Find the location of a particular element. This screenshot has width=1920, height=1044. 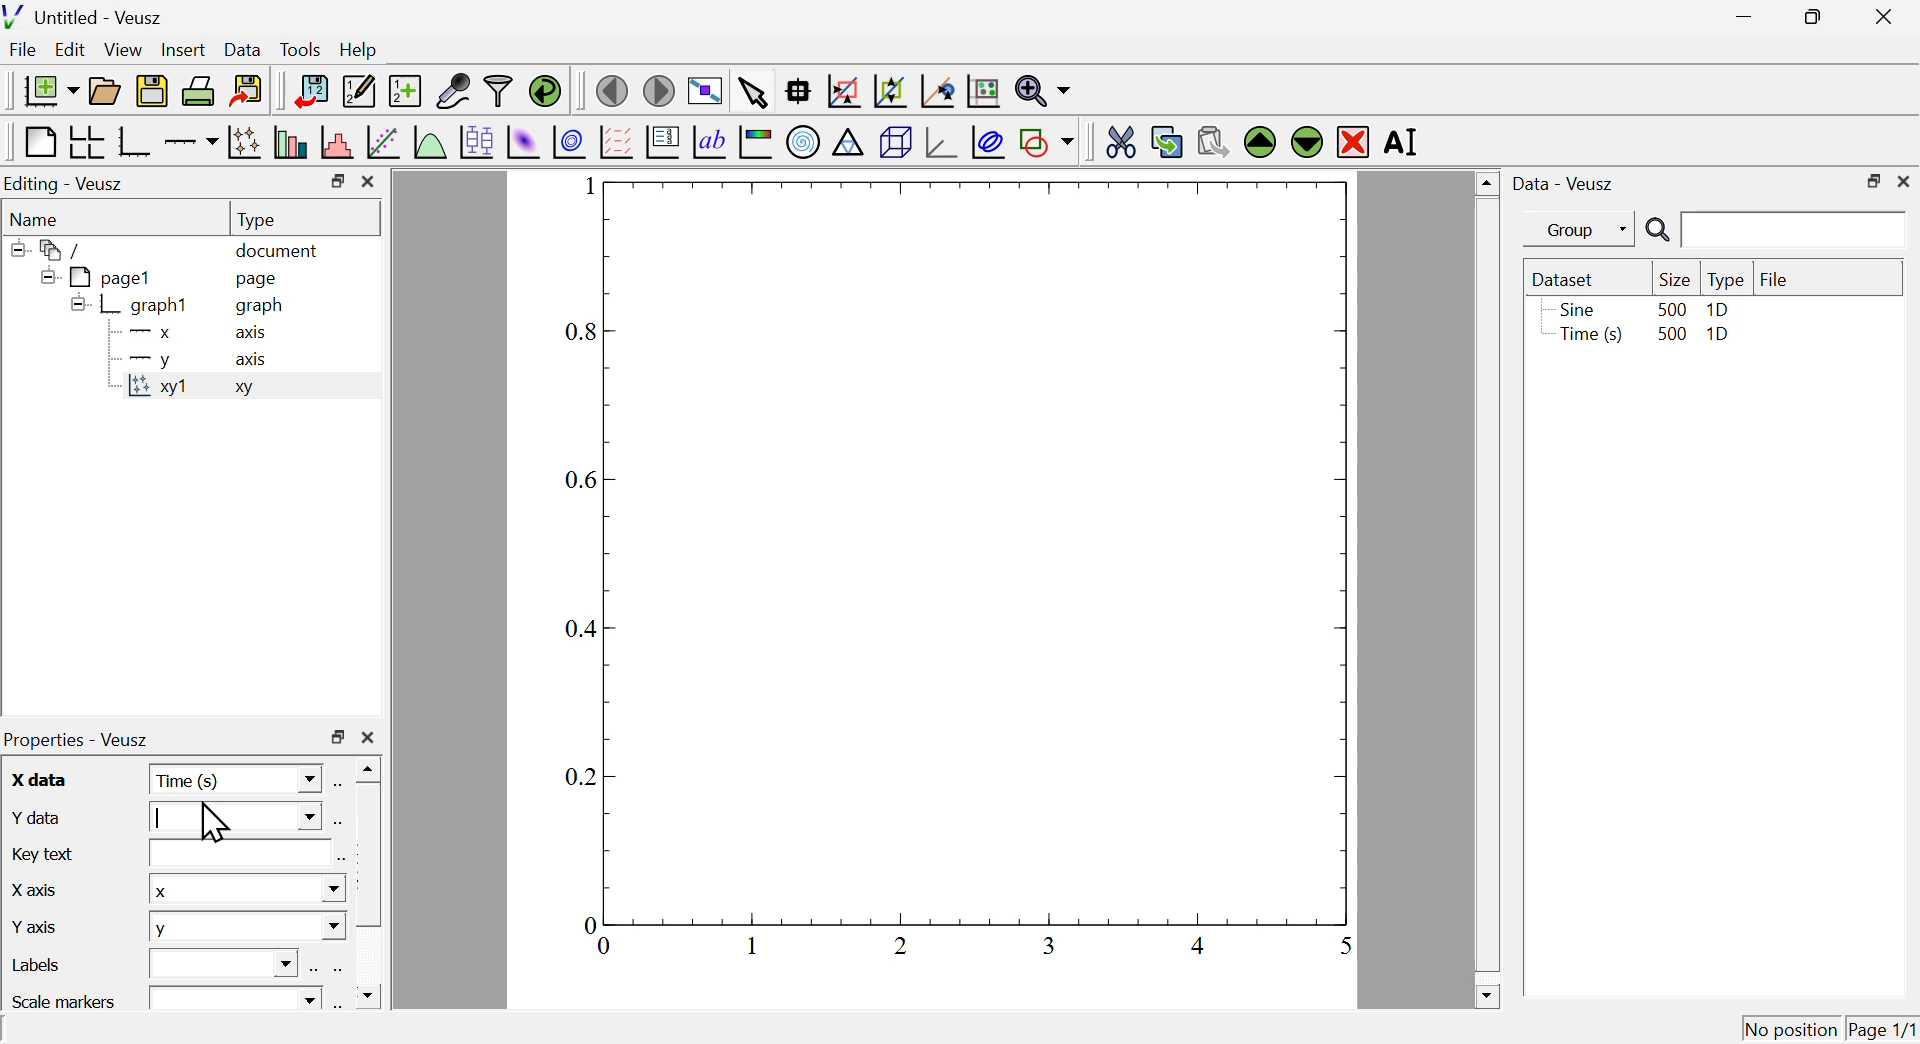

close is located at coordinates (1904, 181).